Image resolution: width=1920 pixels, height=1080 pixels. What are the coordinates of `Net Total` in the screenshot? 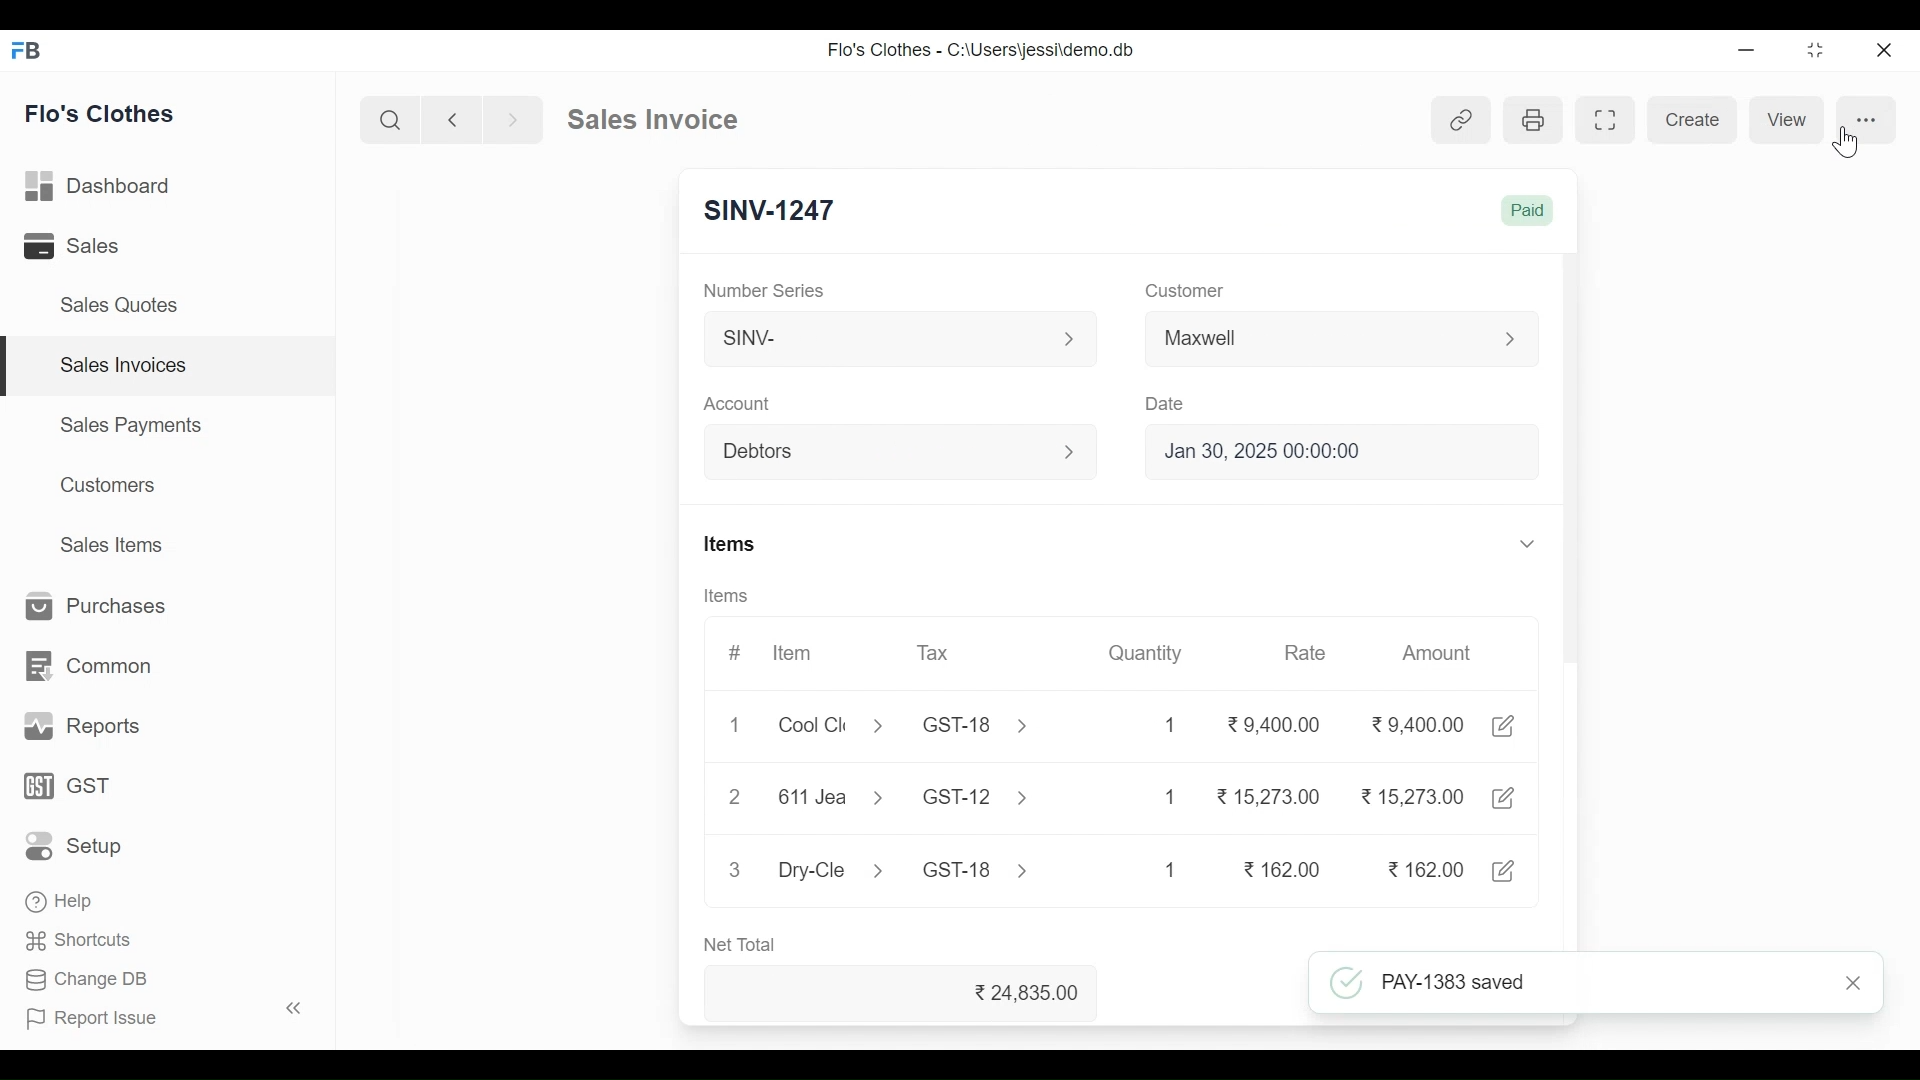 It's located at (746, 945).